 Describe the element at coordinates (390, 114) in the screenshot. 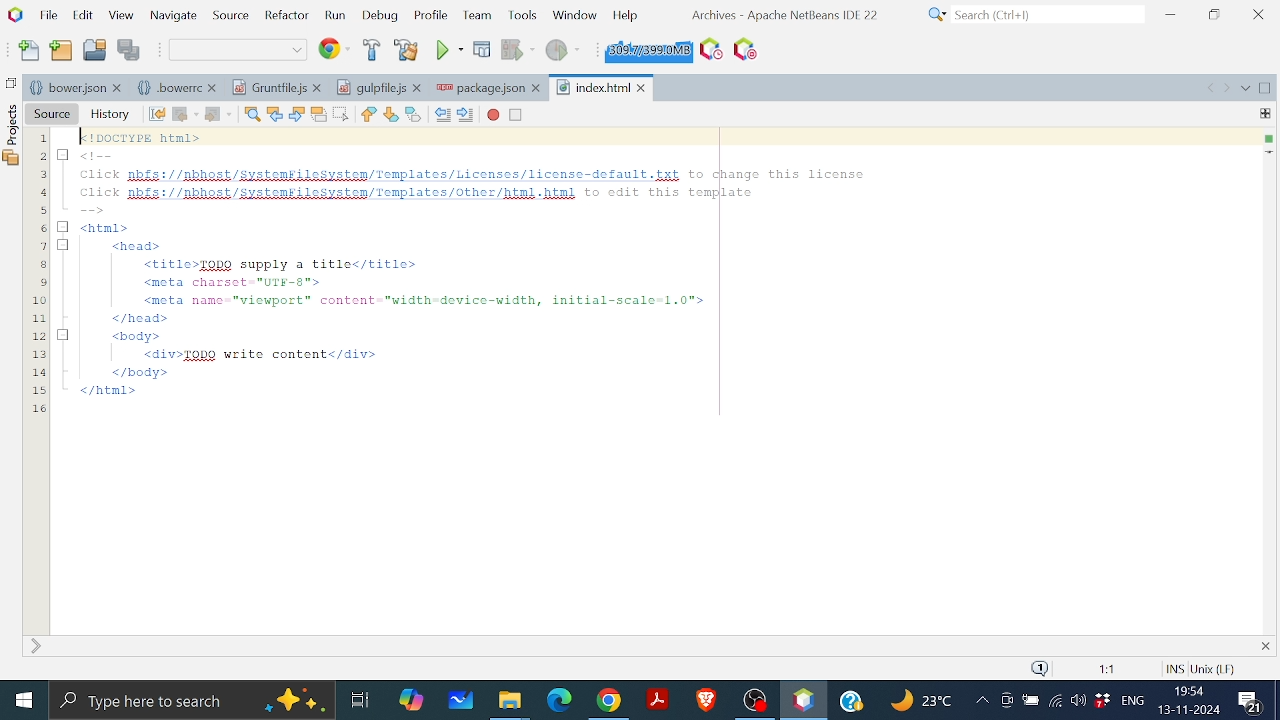

I see `Next bookmark` at that location.